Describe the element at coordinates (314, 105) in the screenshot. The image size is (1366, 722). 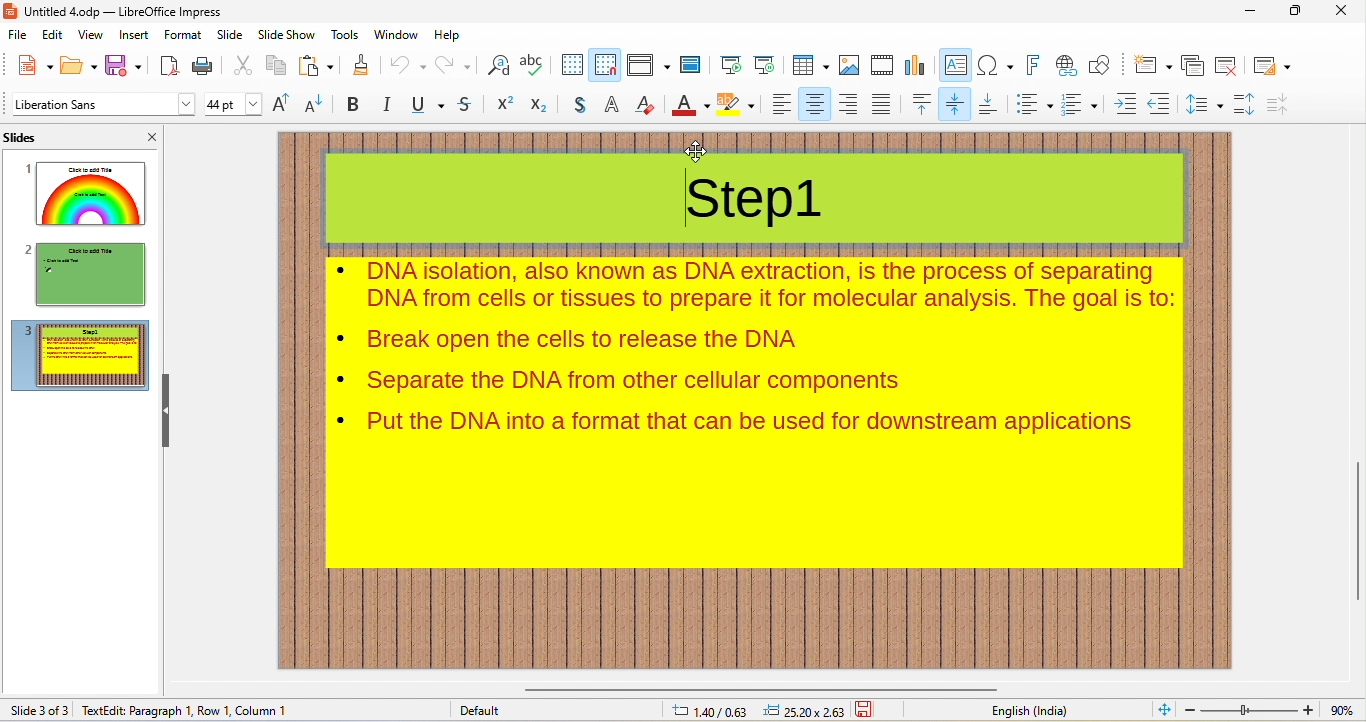
I see `decrement text size` at that location.